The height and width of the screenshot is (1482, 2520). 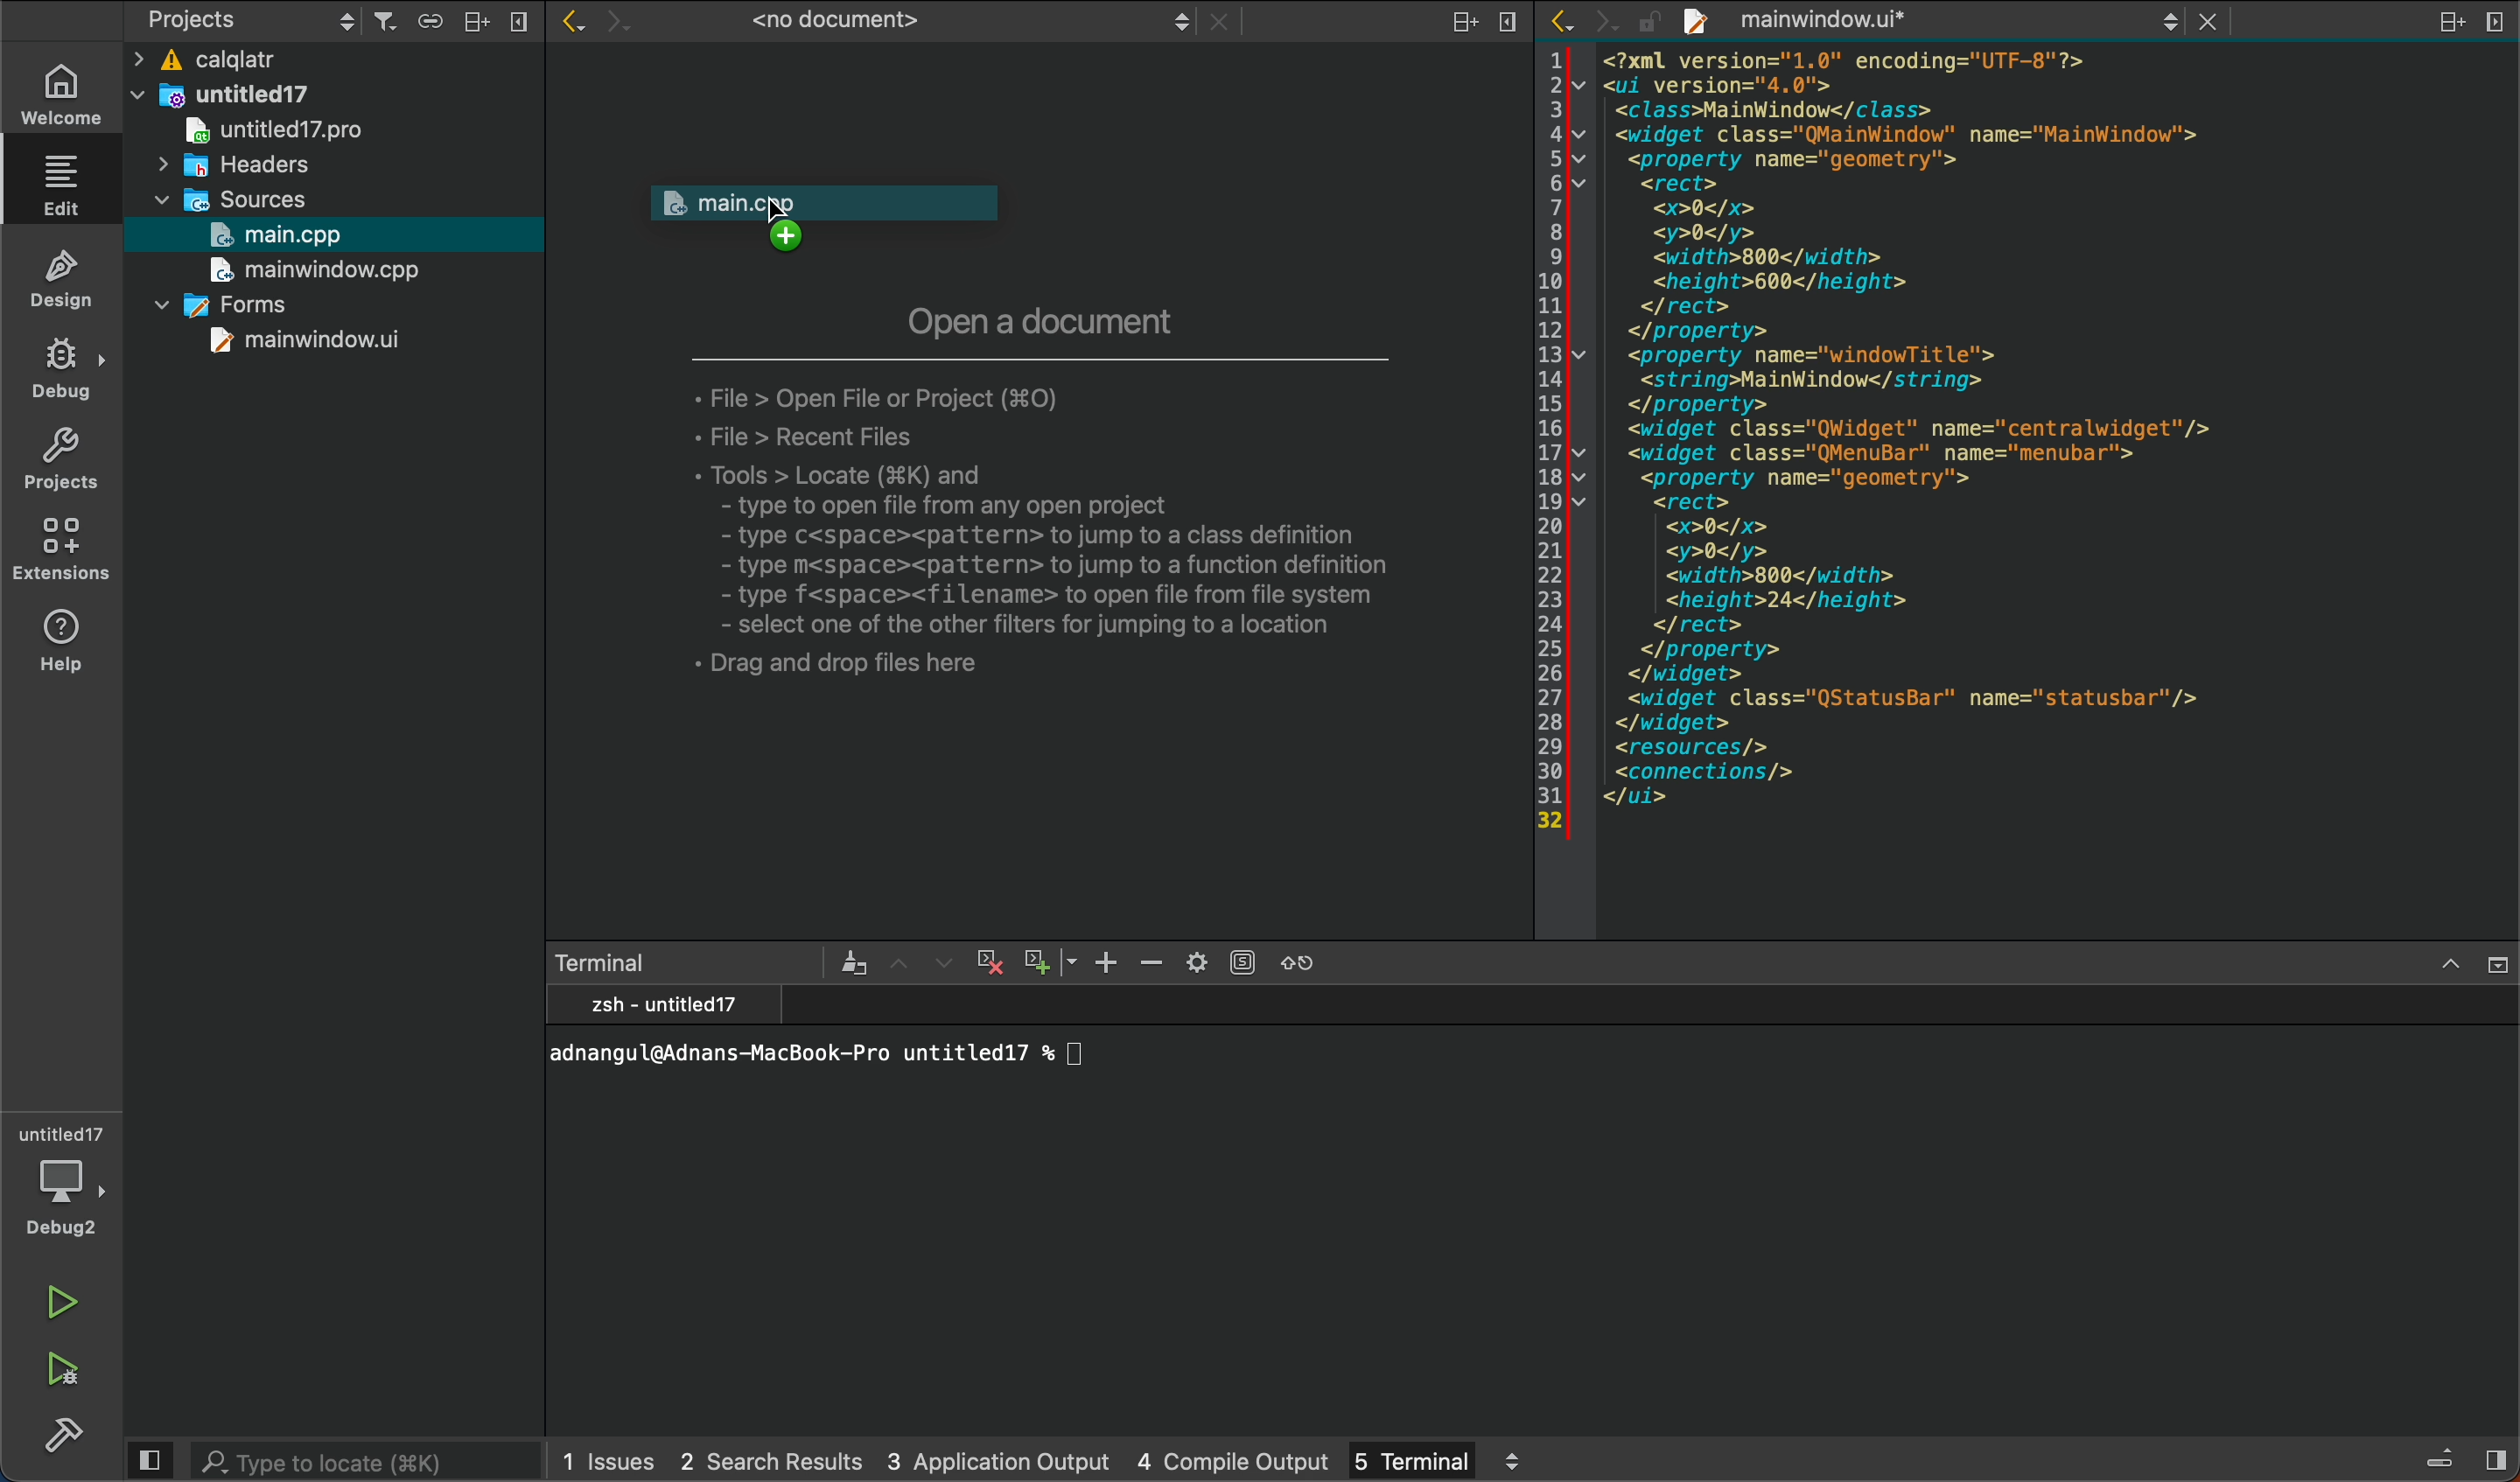 What do you see at coordinates (1153, 964) in the screenshot?
I see `zoom out` at bounding box center [1153, 964].